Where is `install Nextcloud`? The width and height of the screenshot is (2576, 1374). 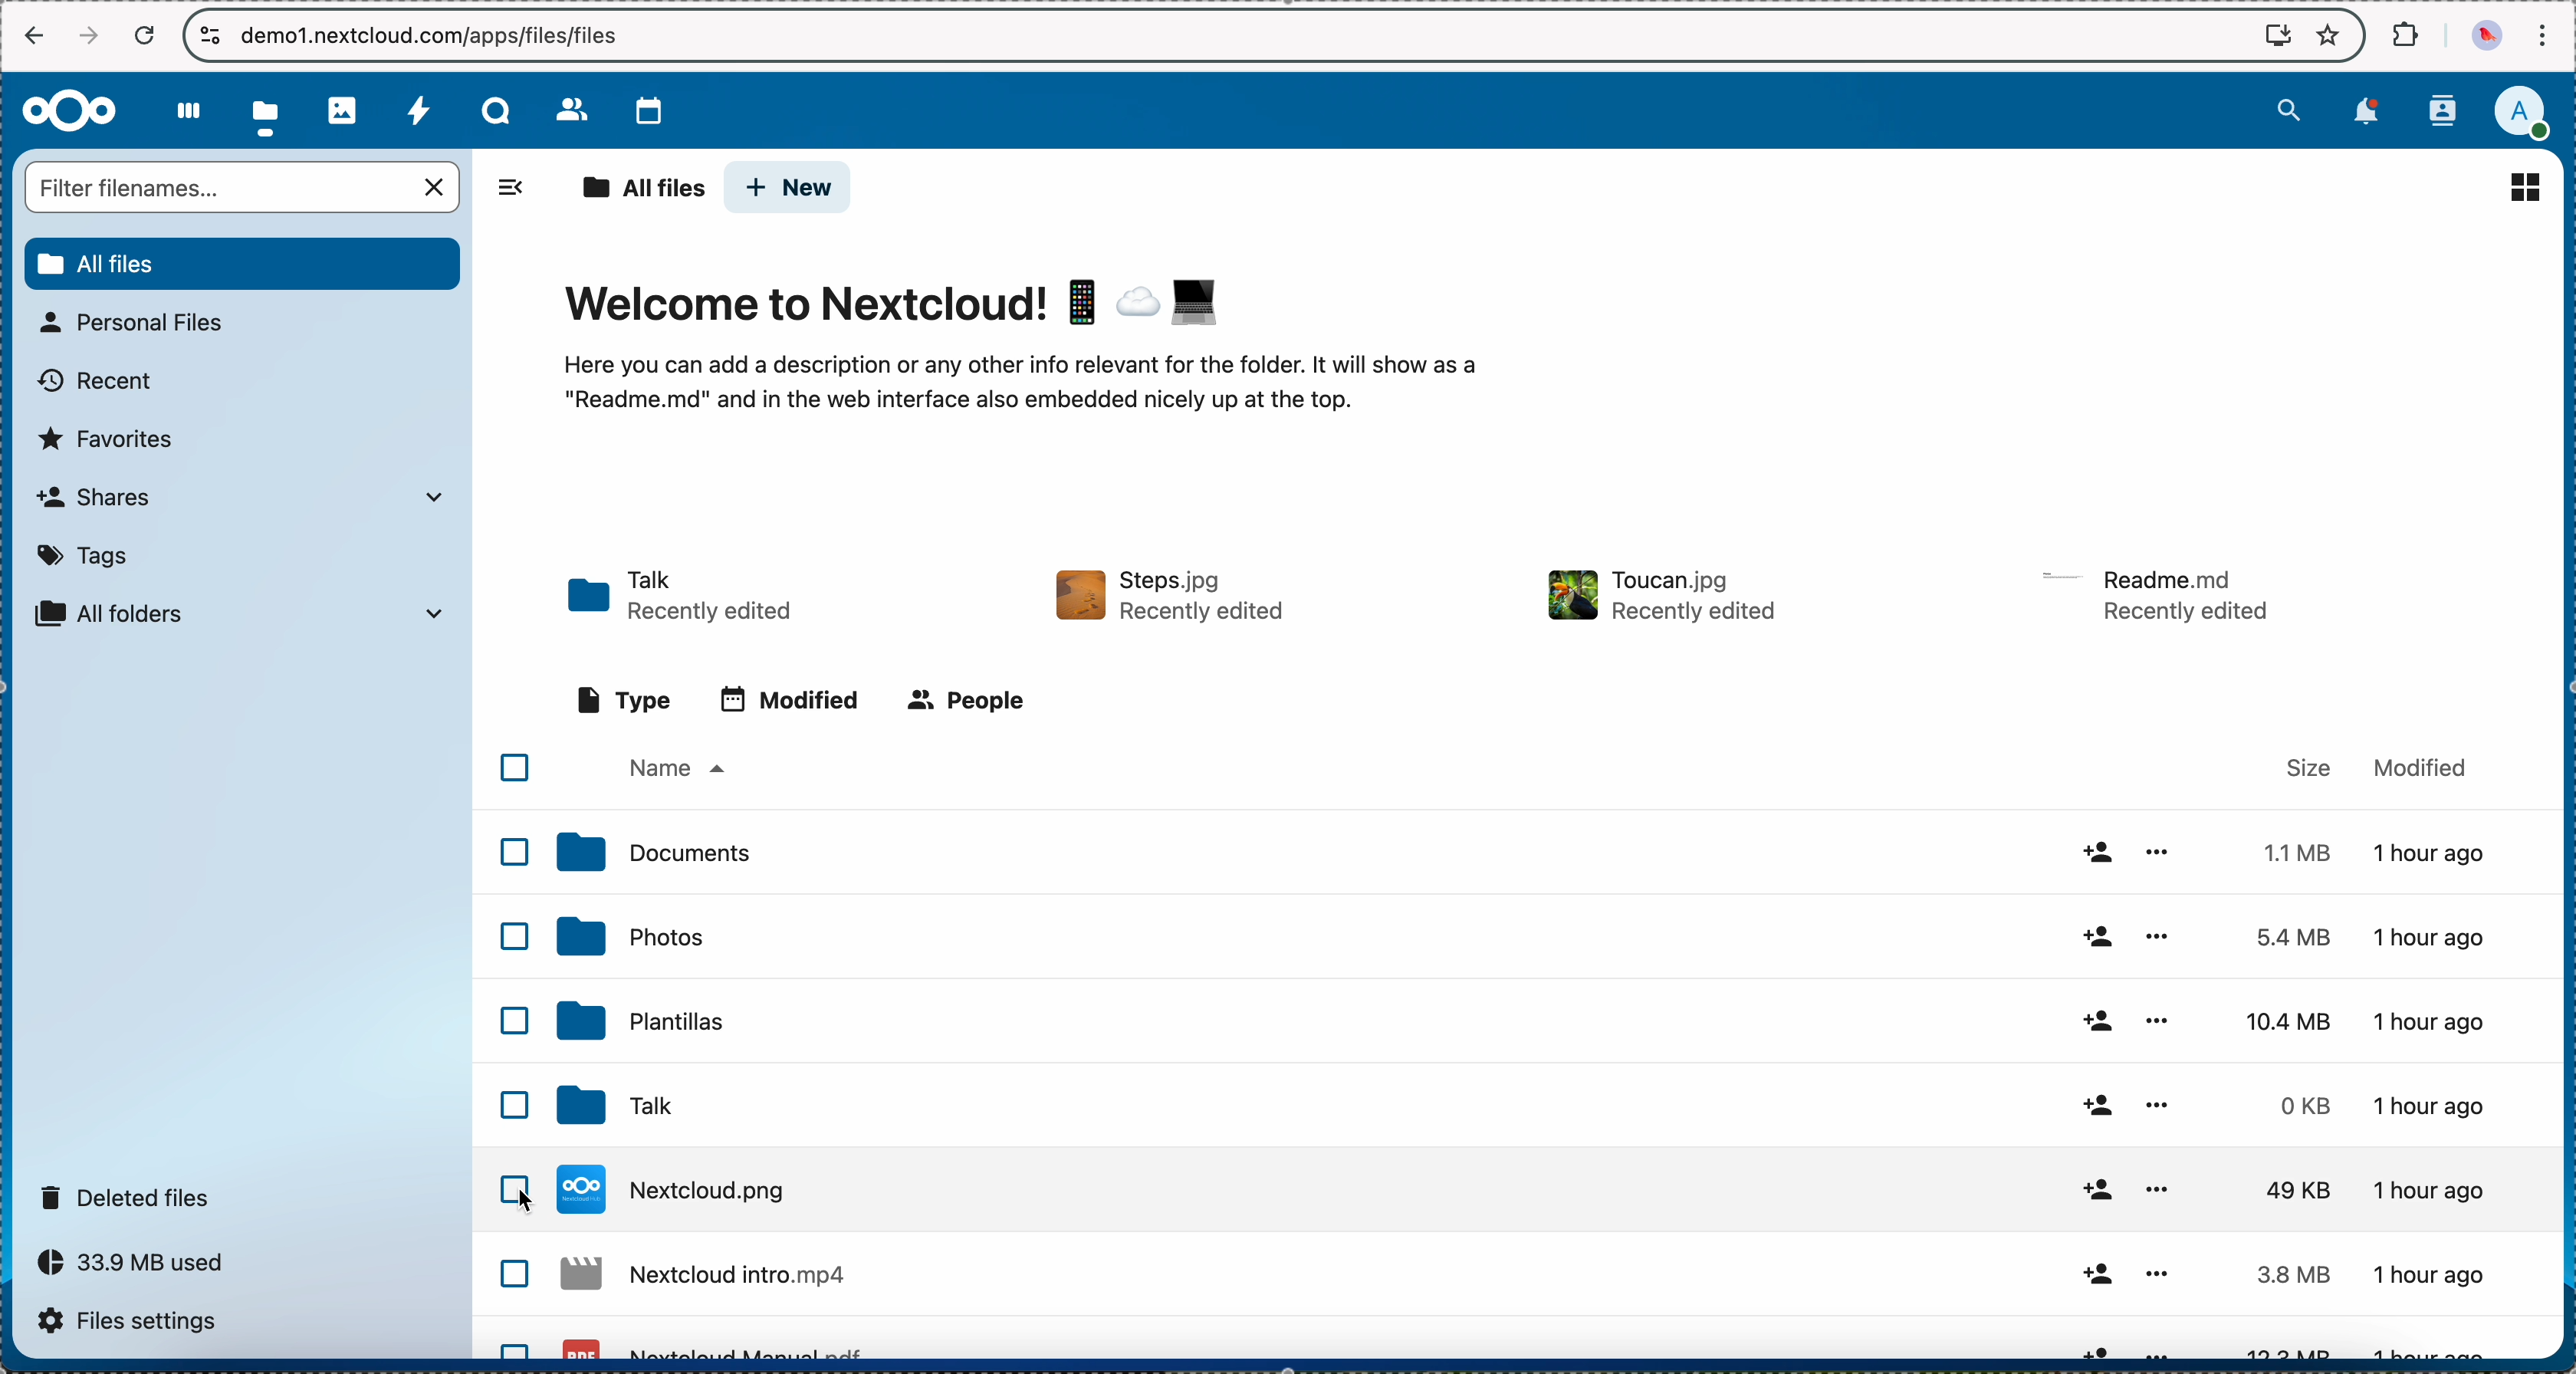 install Nextcloud is located at coordinates (2278, 37).